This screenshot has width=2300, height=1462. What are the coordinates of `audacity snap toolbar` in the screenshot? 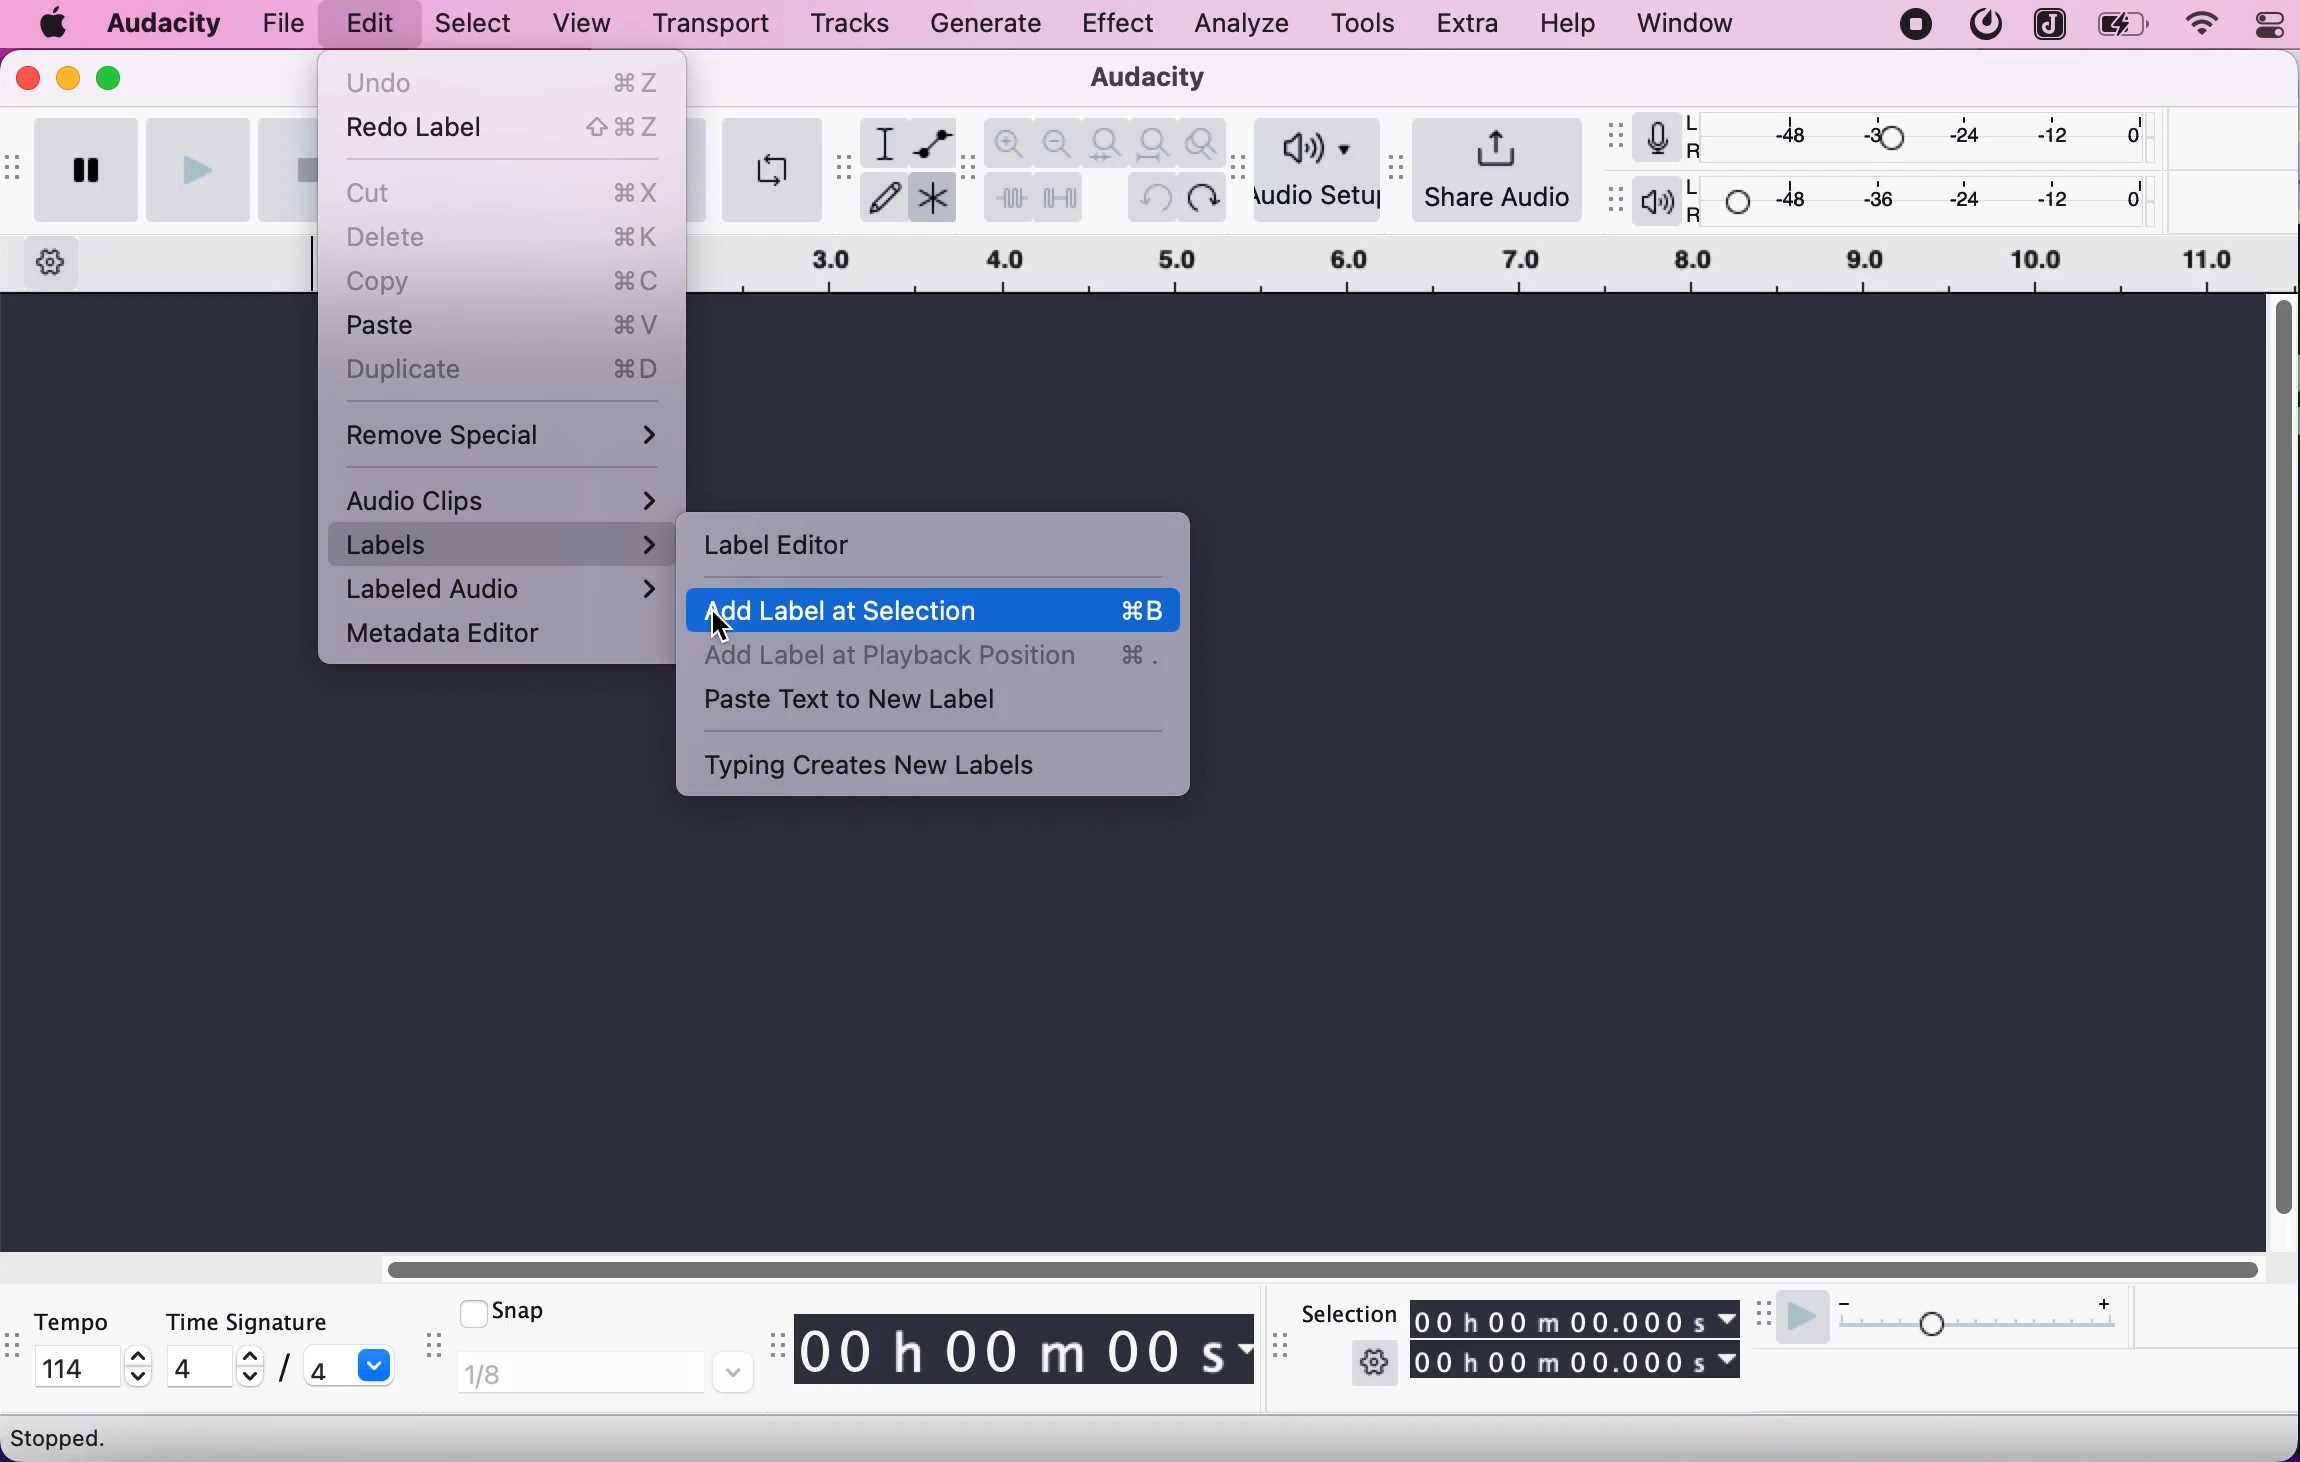 It's located at (430, 1348).